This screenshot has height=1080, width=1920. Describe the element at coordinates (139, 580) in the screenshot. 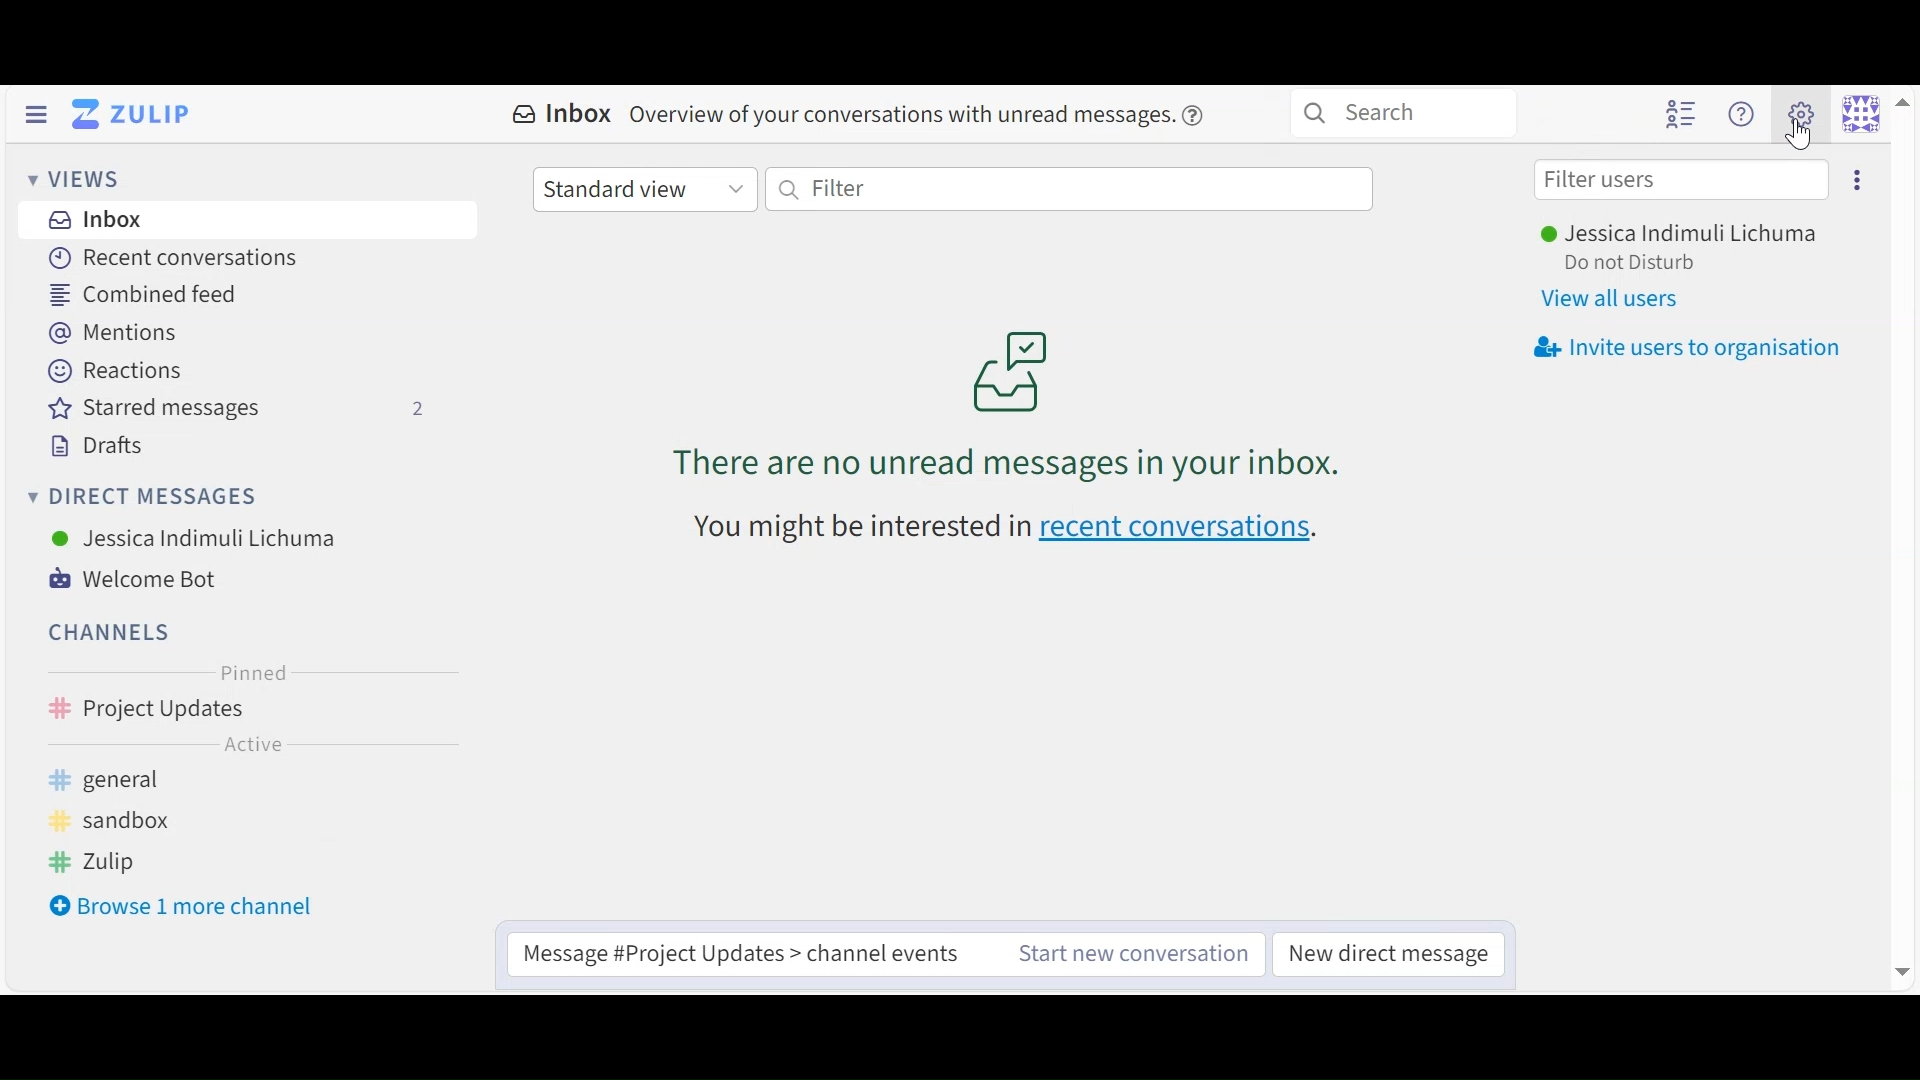

I see `Welcome Bot` at that location.